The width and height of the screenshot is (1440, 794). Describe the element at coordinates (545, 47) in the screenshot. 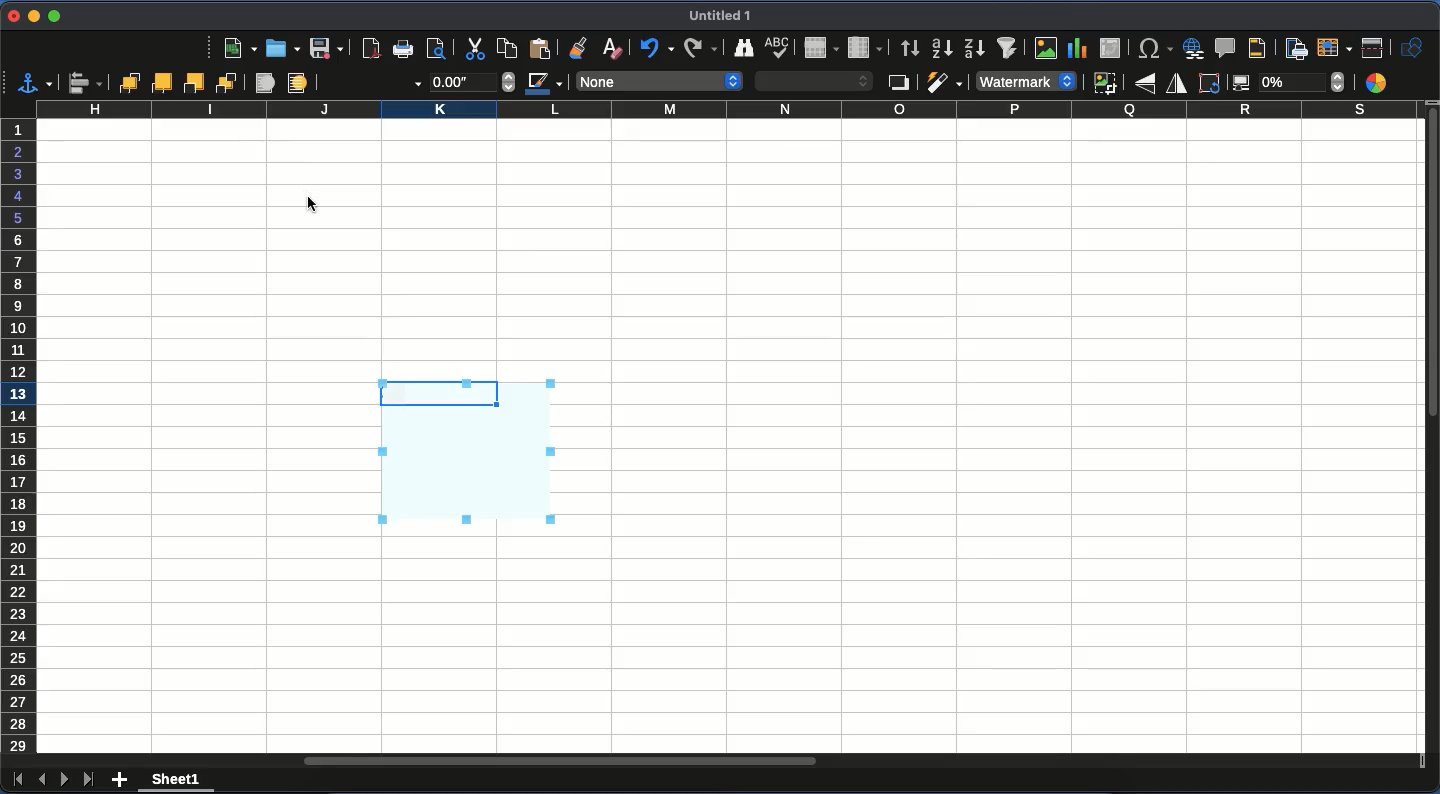

I see `paste` at that location.